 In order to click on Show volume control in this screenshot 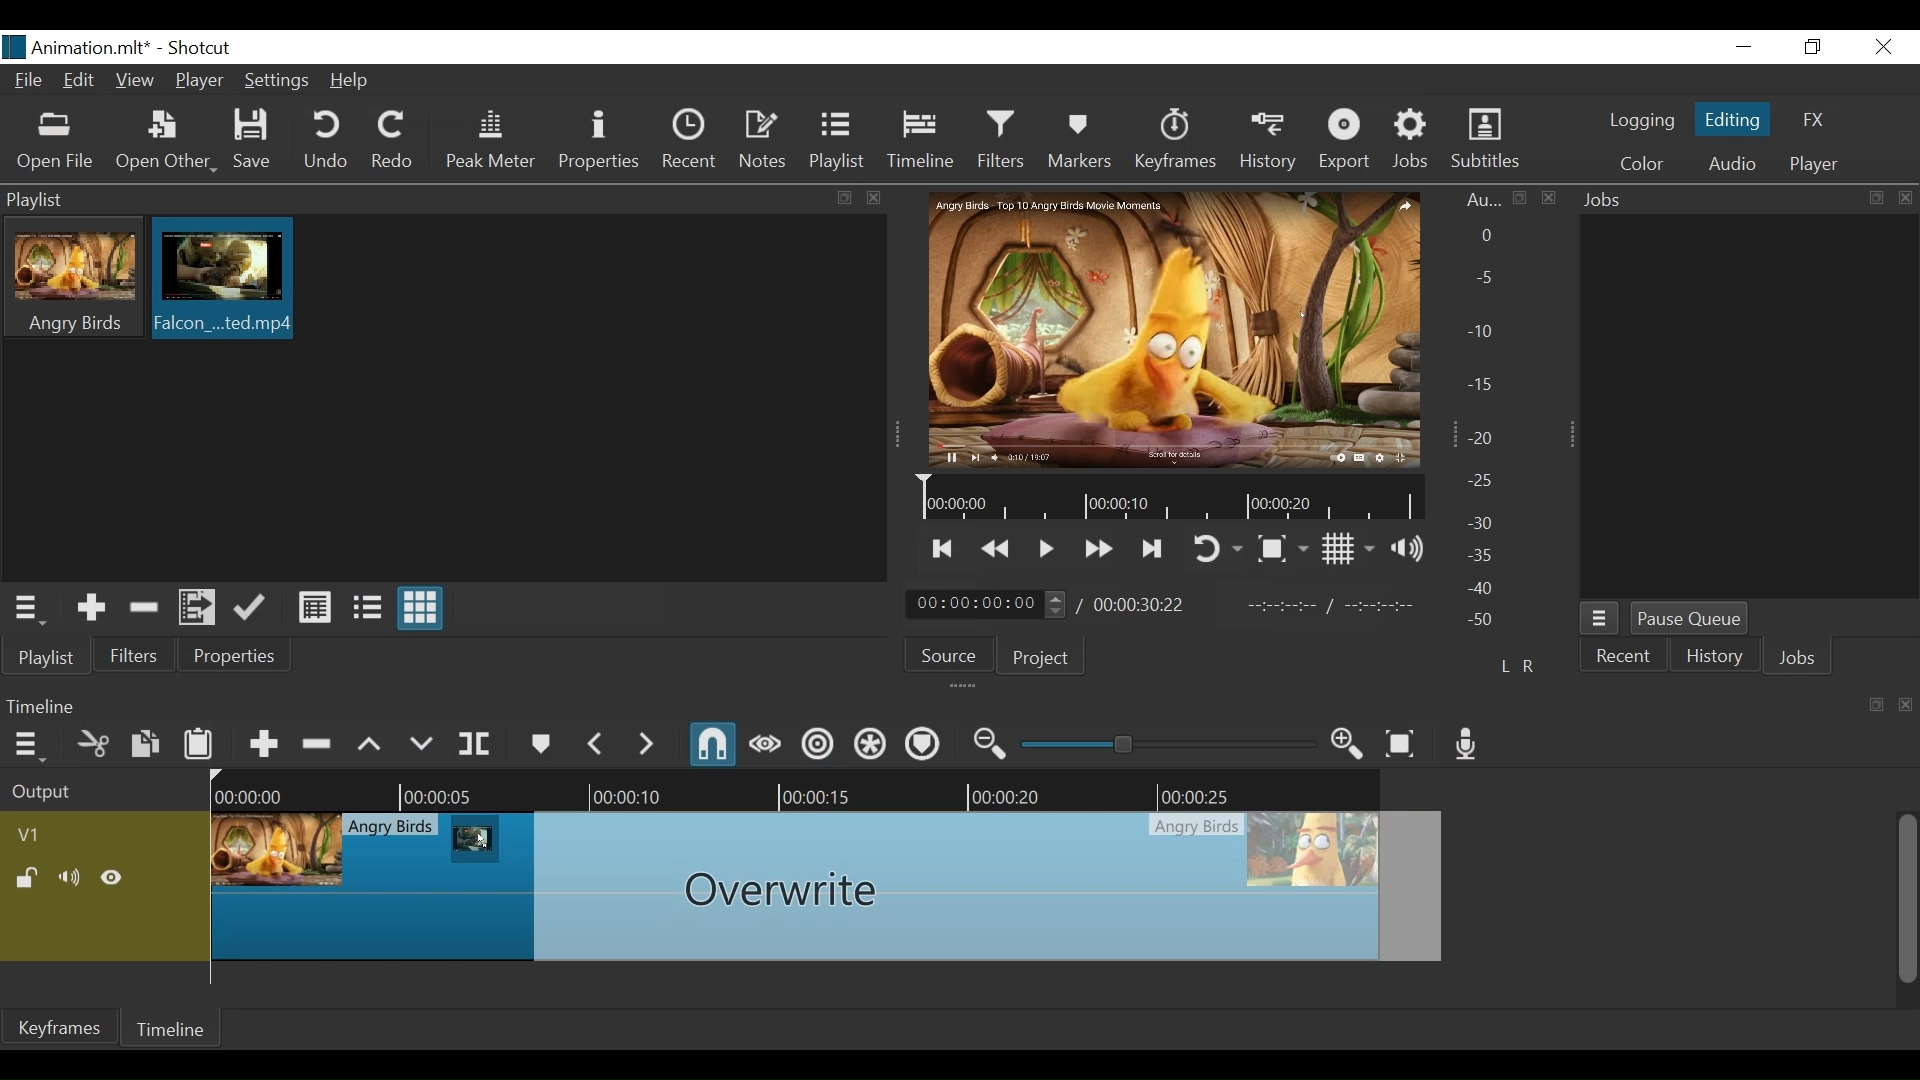, I will do `click(1408, 549)`.